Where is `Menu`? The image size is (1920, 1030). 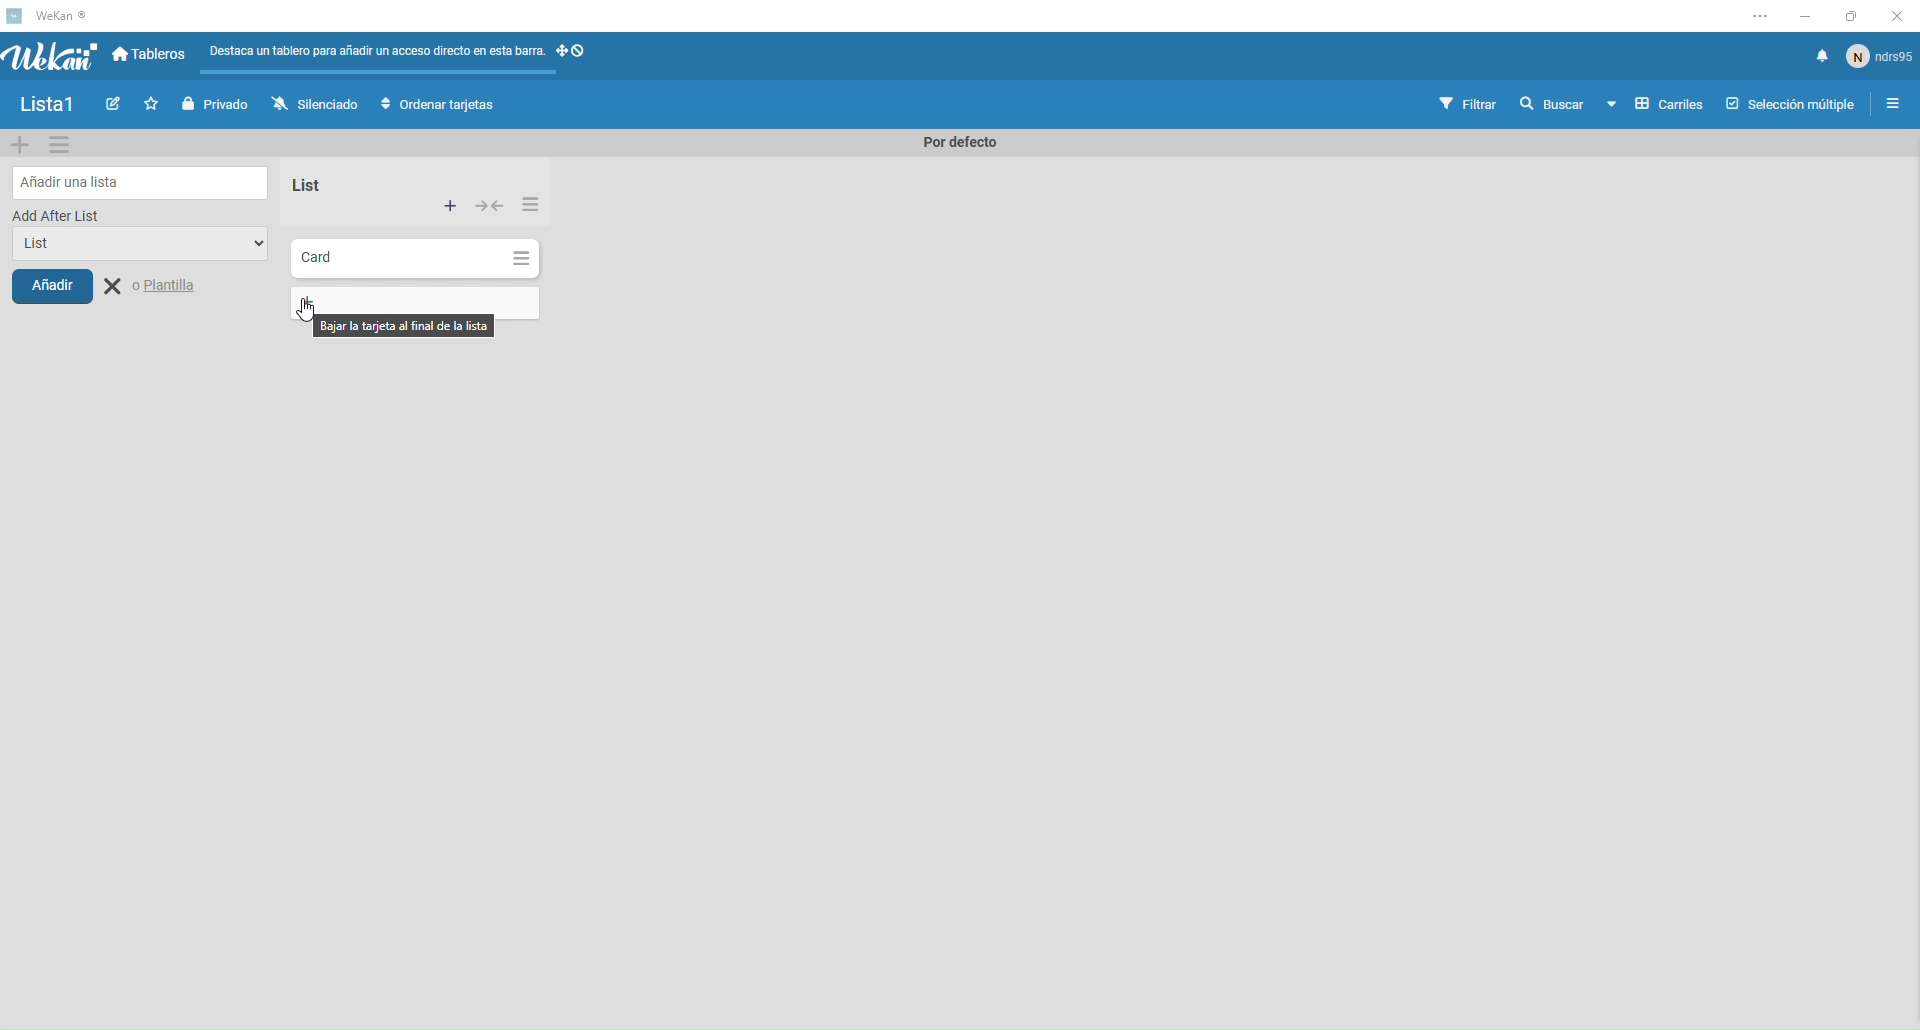
Menu is located at coordinates (1895, 106).